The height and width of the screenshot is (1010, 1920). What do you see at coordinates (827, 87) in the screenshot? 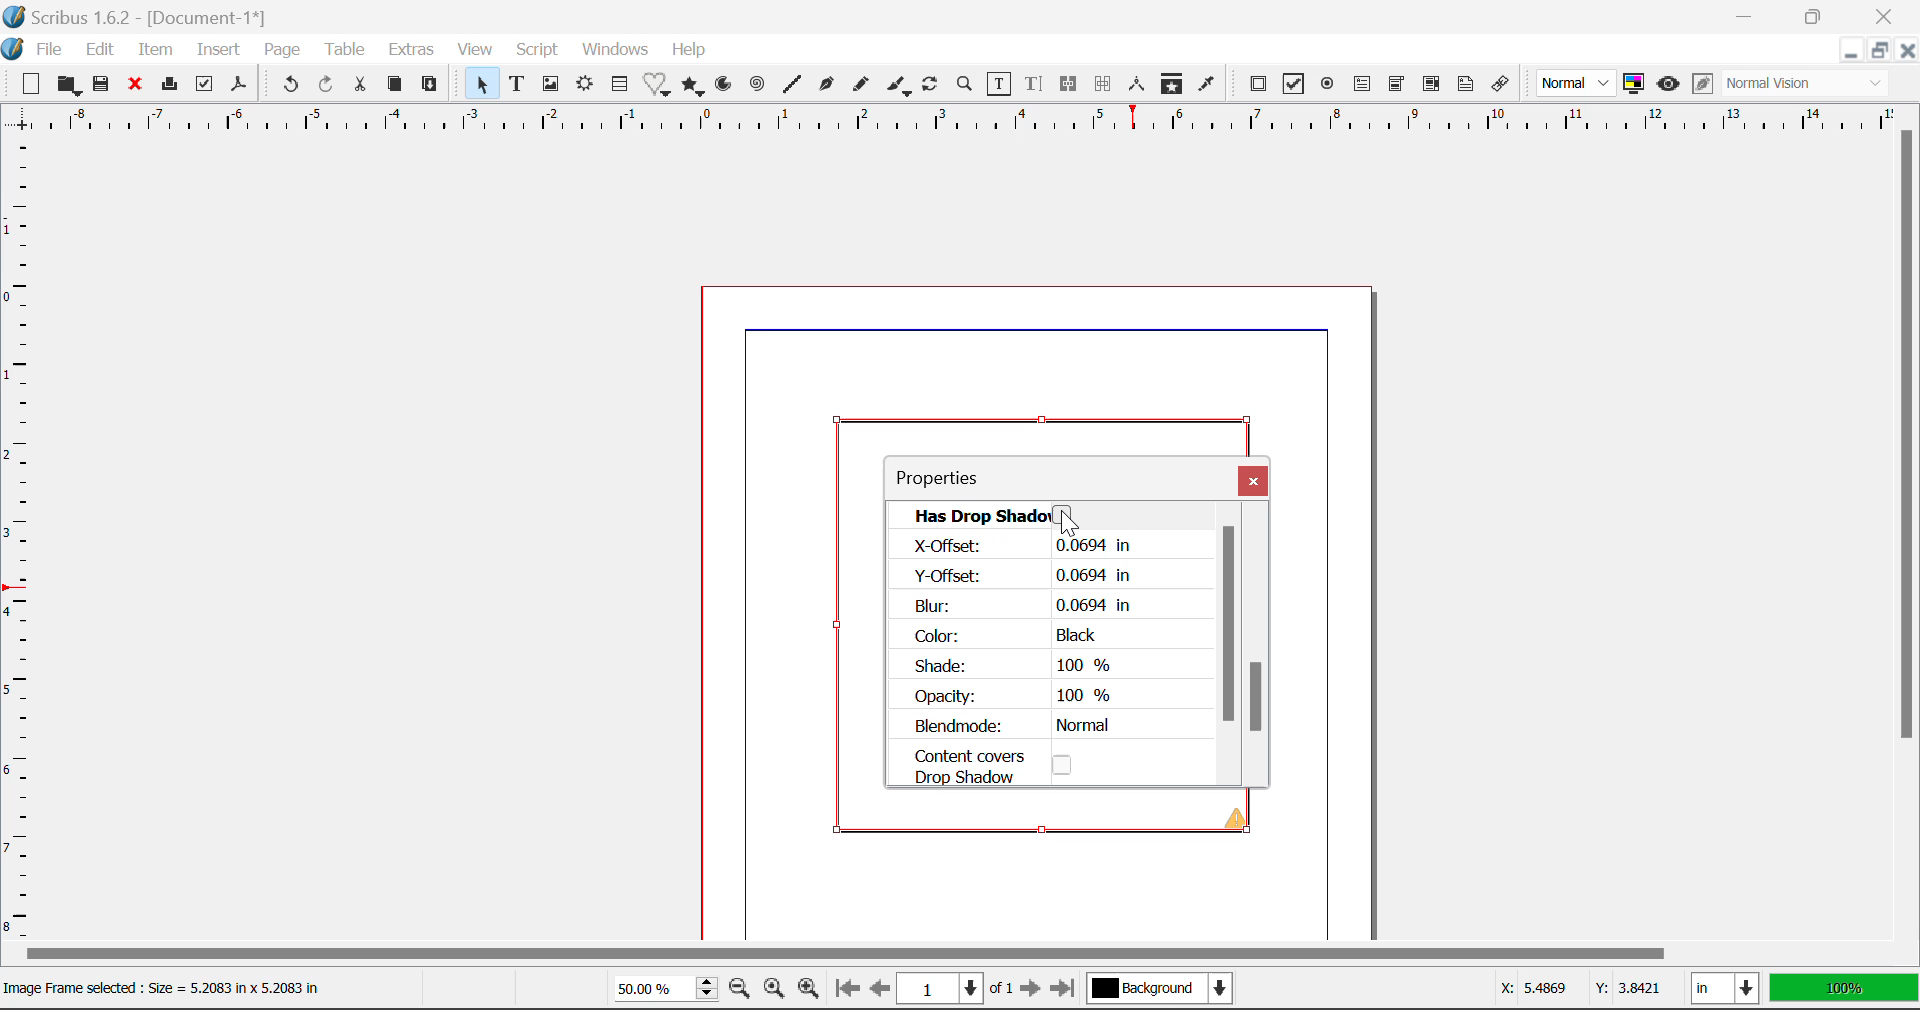
I see `Bezier Curve` at bounding box center [827, 87].